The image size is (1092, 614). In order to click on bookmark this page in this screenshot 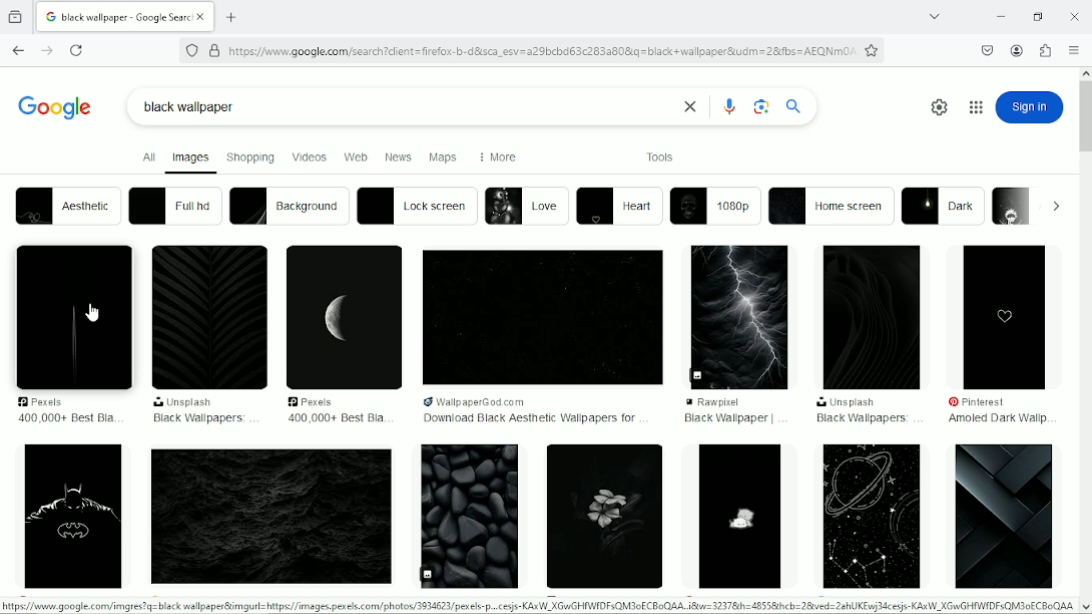, I will do `click(871, 50)`.